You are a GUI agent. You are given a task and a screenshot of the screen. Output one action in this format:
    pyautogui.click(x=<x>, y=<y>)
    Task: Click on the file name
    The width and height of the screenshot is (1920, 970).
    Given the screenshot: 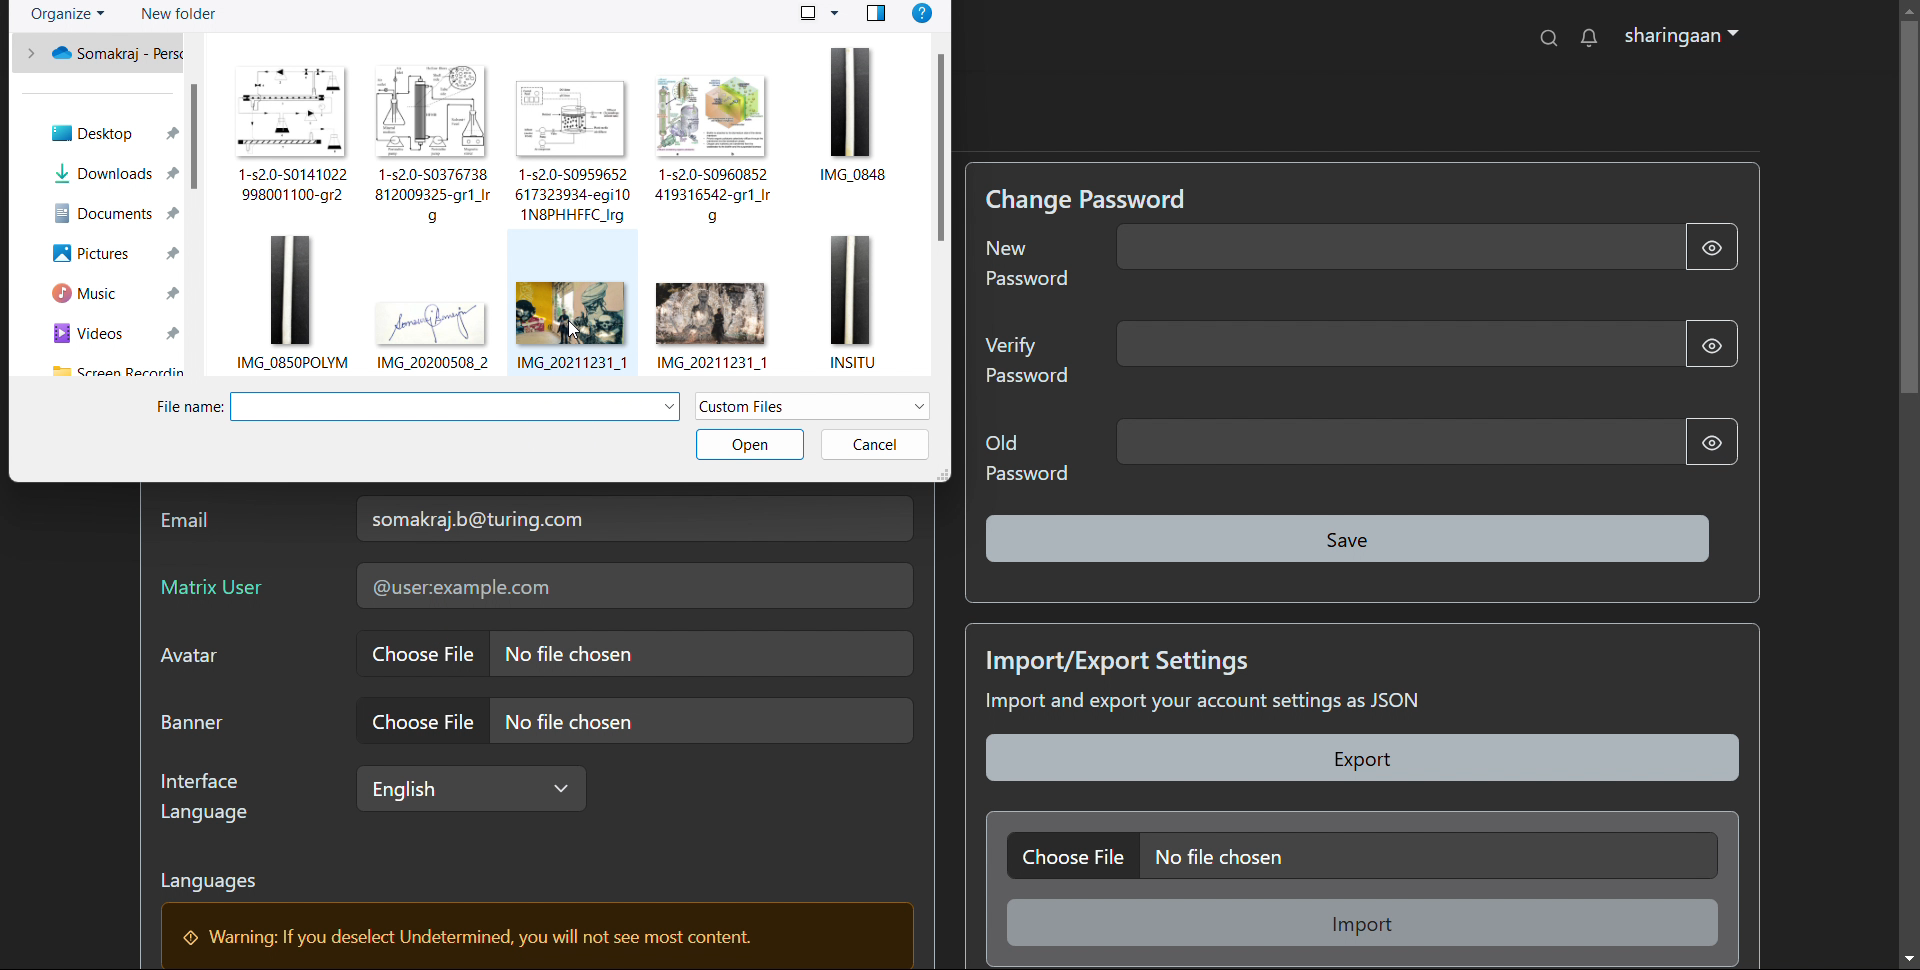 What is the action you would take?
    pyautogui.click(x=415, y=407)
    